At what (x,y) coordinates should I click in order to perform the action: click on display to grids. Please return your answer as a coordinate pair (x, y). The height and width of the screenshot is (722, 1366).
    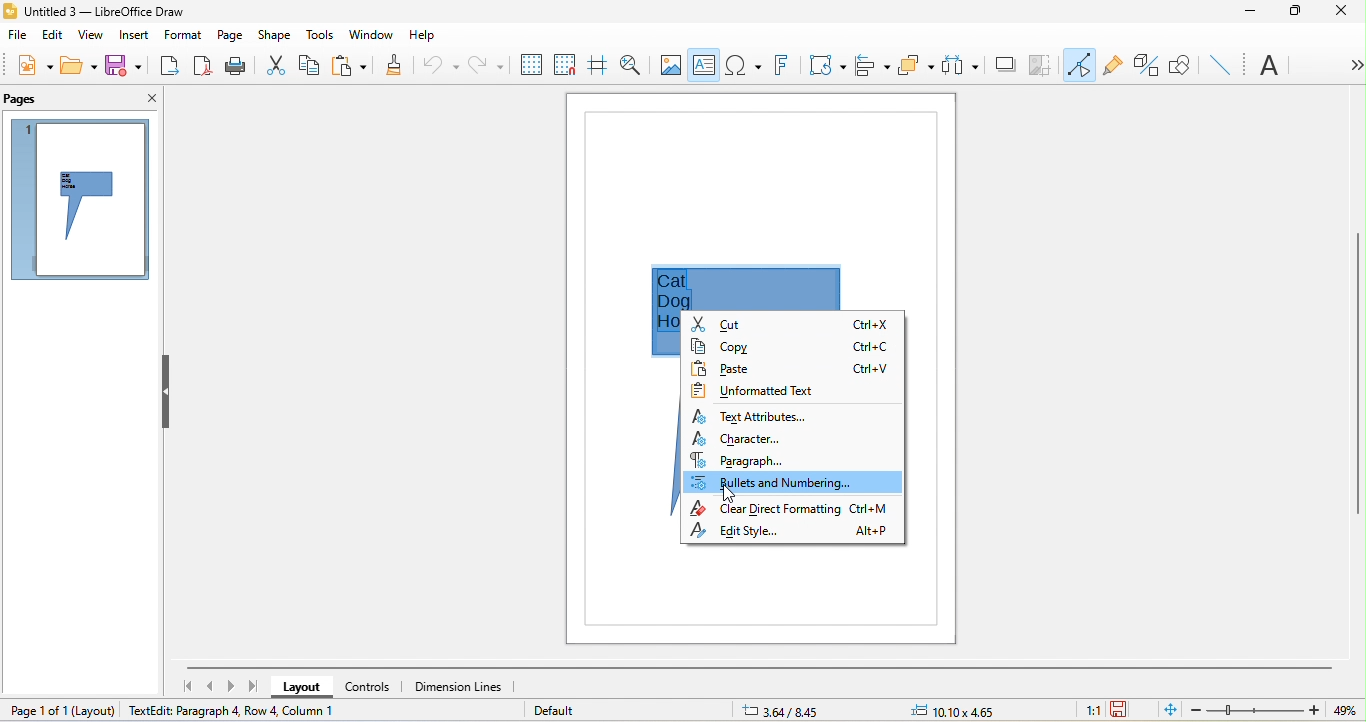
    Looking at the image, I should click on (527, 64).